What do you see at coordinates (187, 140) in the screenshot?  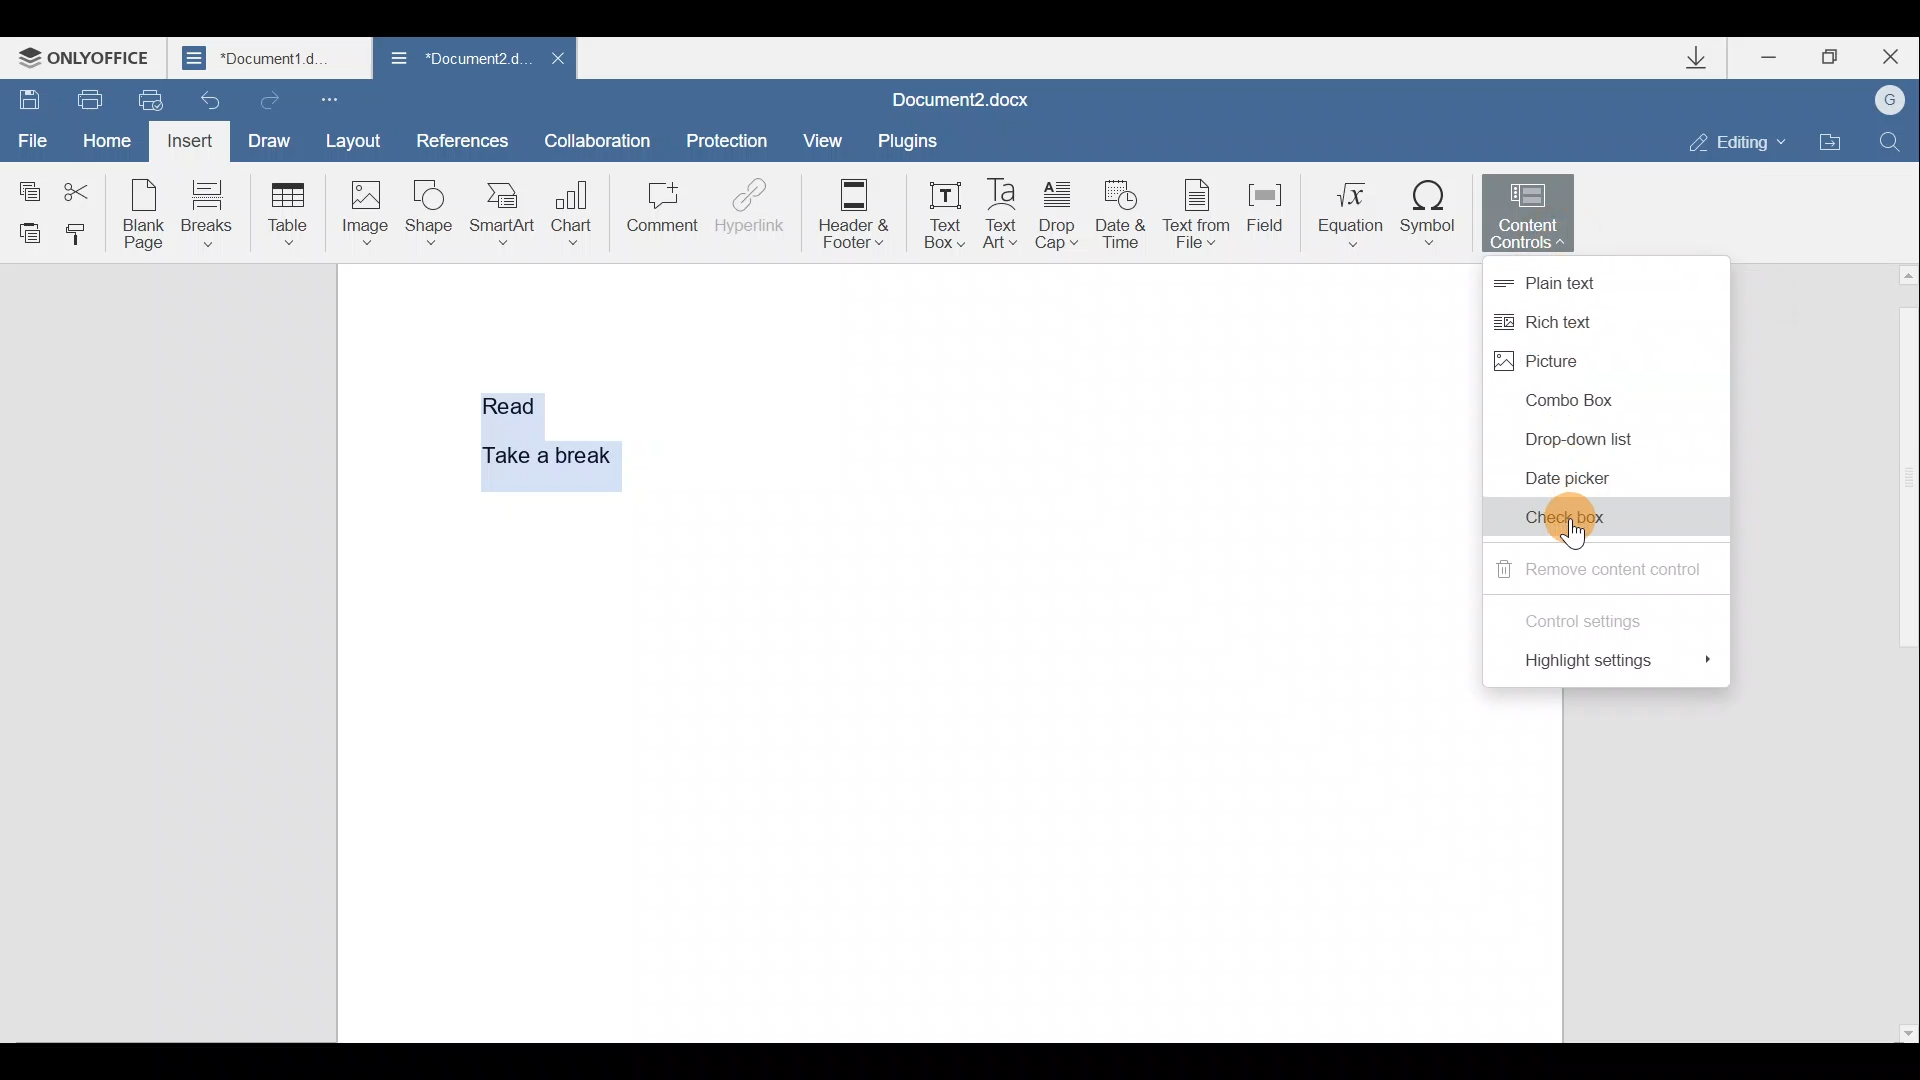 I see `Insert` at bounding box center [187, 140].